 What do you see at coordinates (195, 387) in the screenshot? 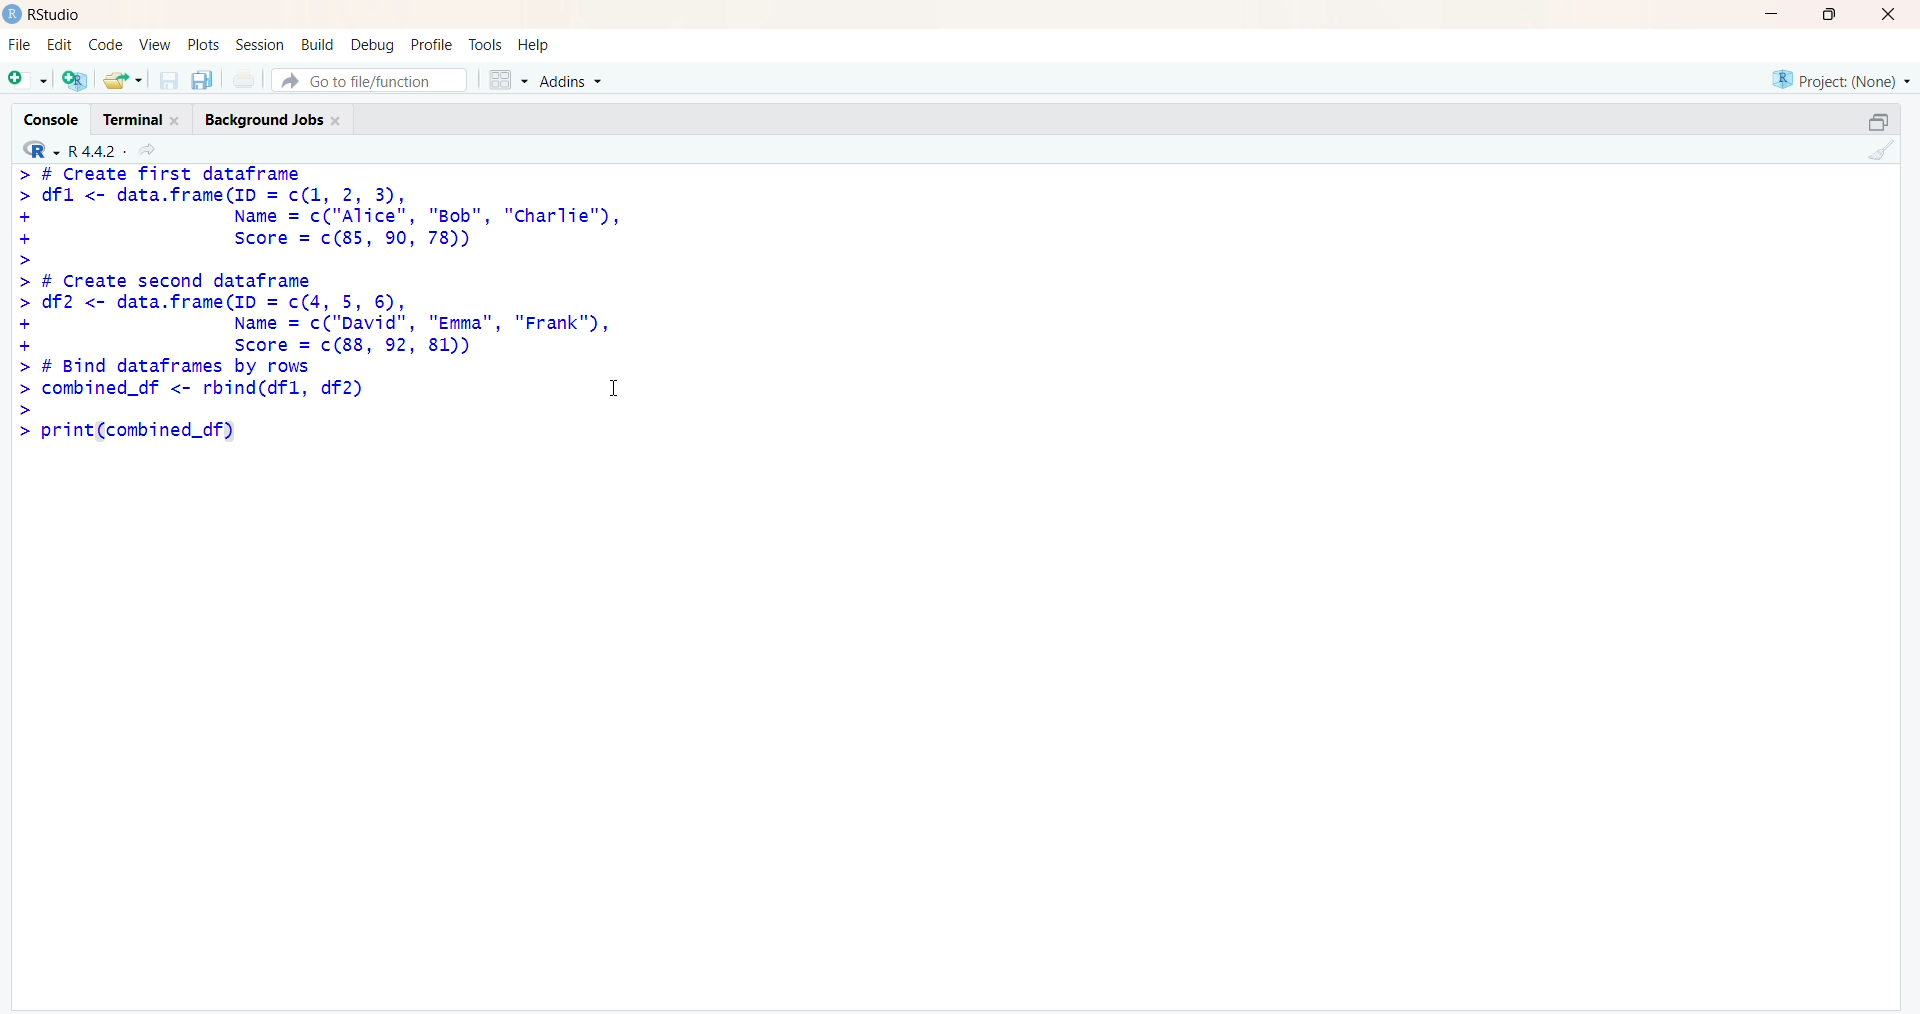
I see `# Bind dataframes by rows
combined_df <- rbind(dfl, df2)` at bounding box center [195, 387].